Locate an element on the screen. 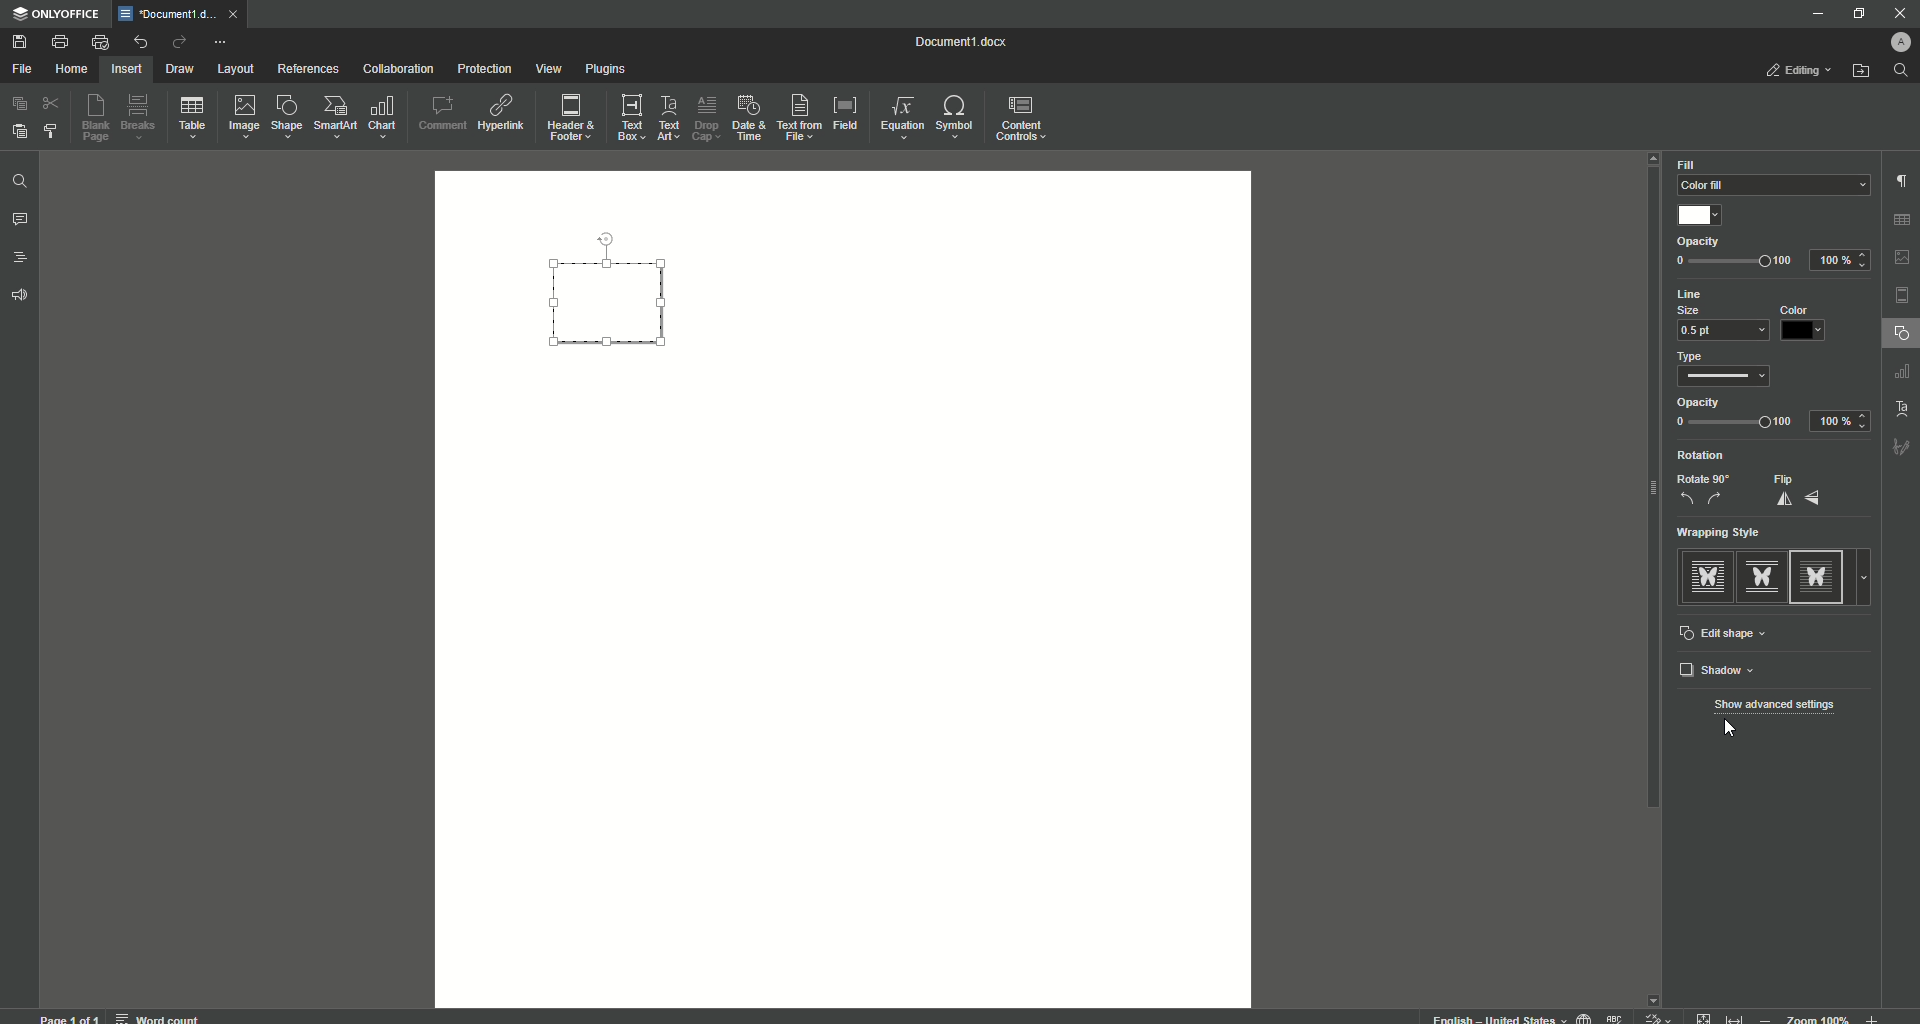 Image resolution: width=1920 pixels, height=1024 pixels. Chart is located at coordinates (383, 117).